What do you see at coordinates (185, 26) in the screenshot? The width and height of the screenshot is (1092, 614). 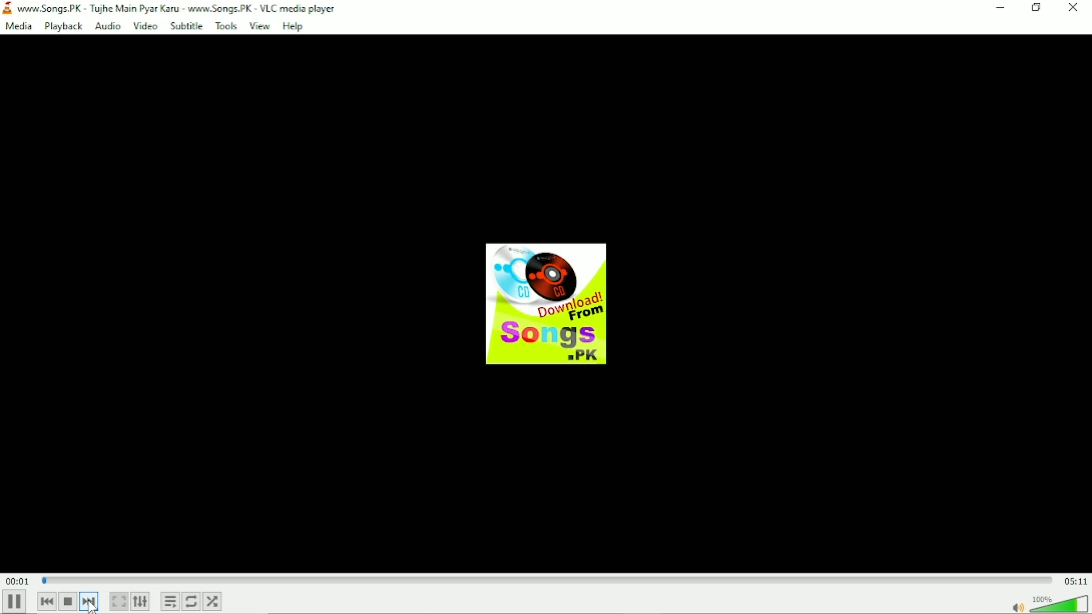 I see `Subtitle` at bounding box center [185, 26].